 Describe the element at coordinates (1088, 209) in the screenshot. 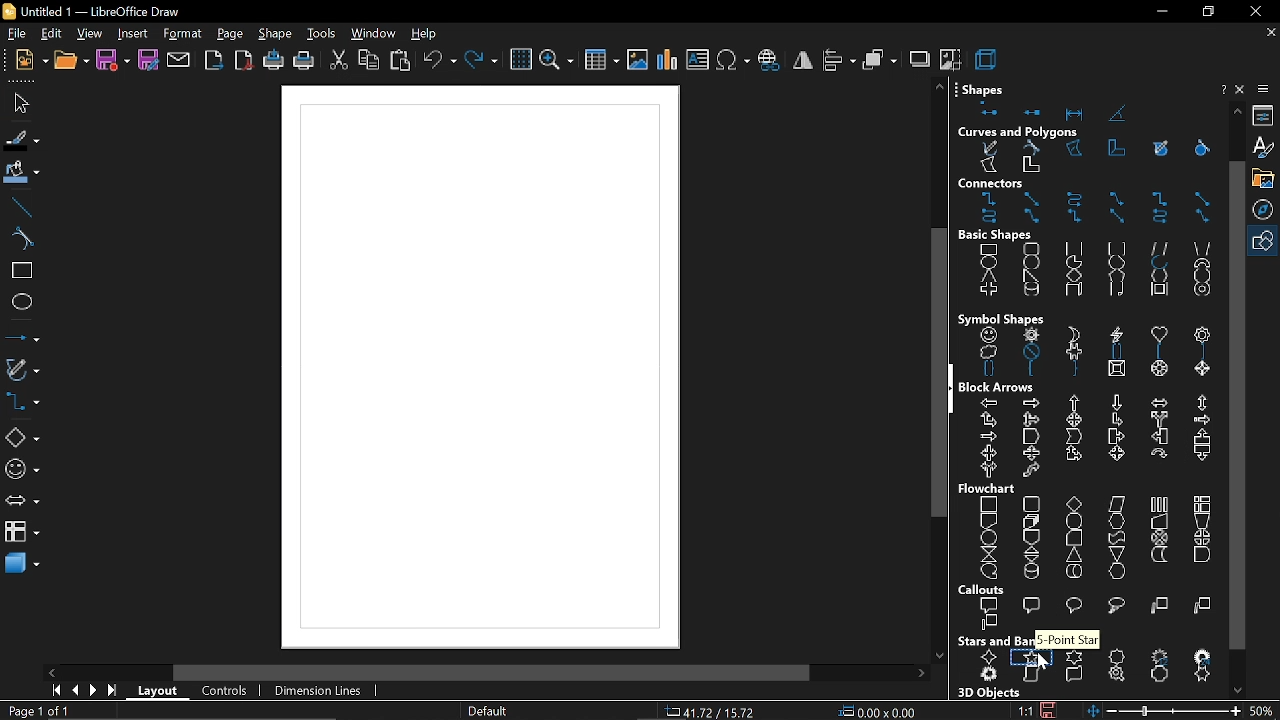

I see `connectors` at that location.